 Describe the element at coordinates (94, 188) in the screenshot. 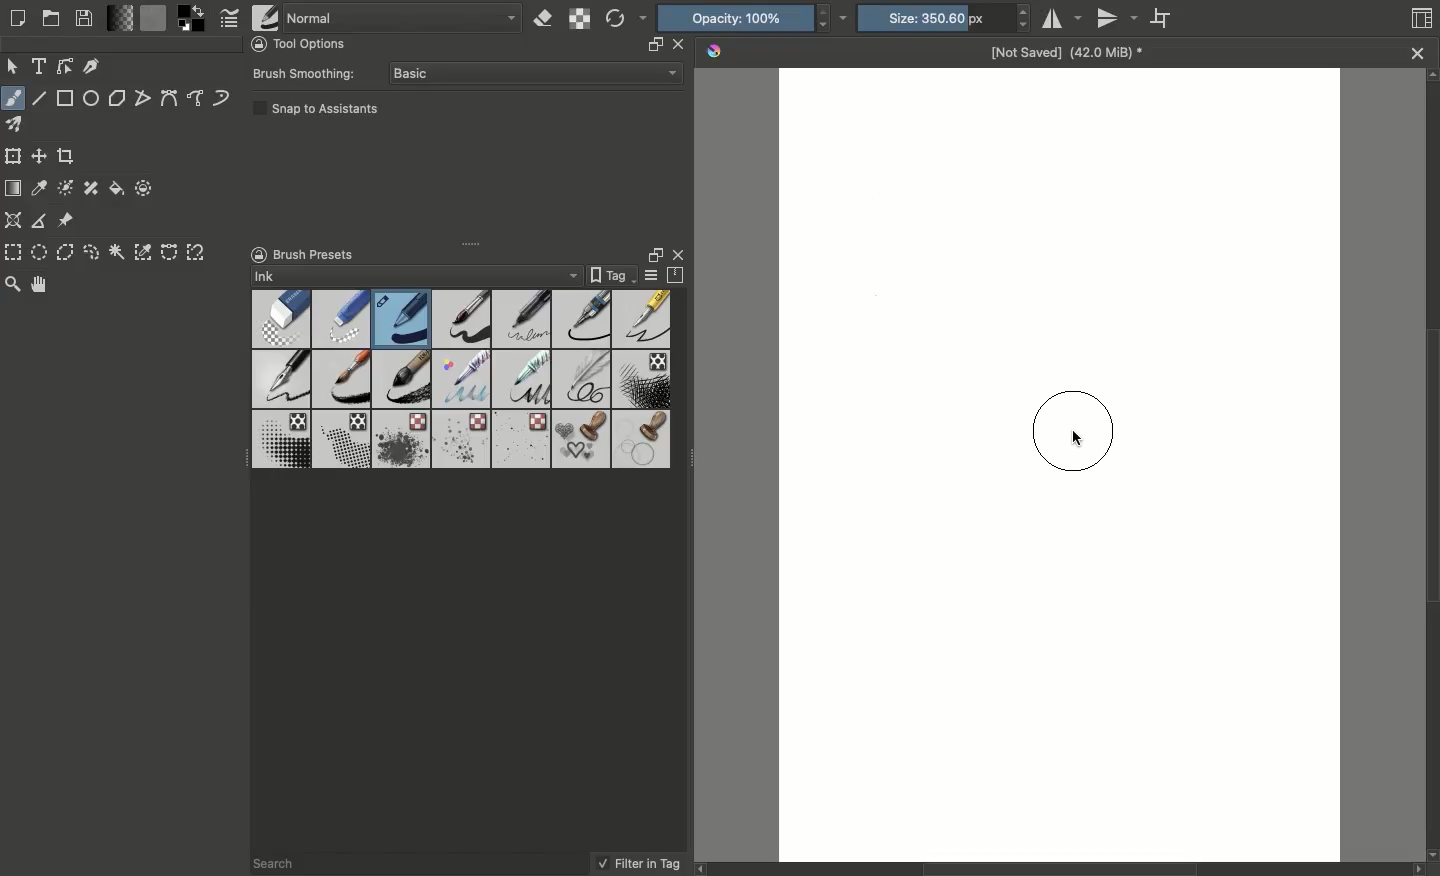

I see `Smart patch` at that location.